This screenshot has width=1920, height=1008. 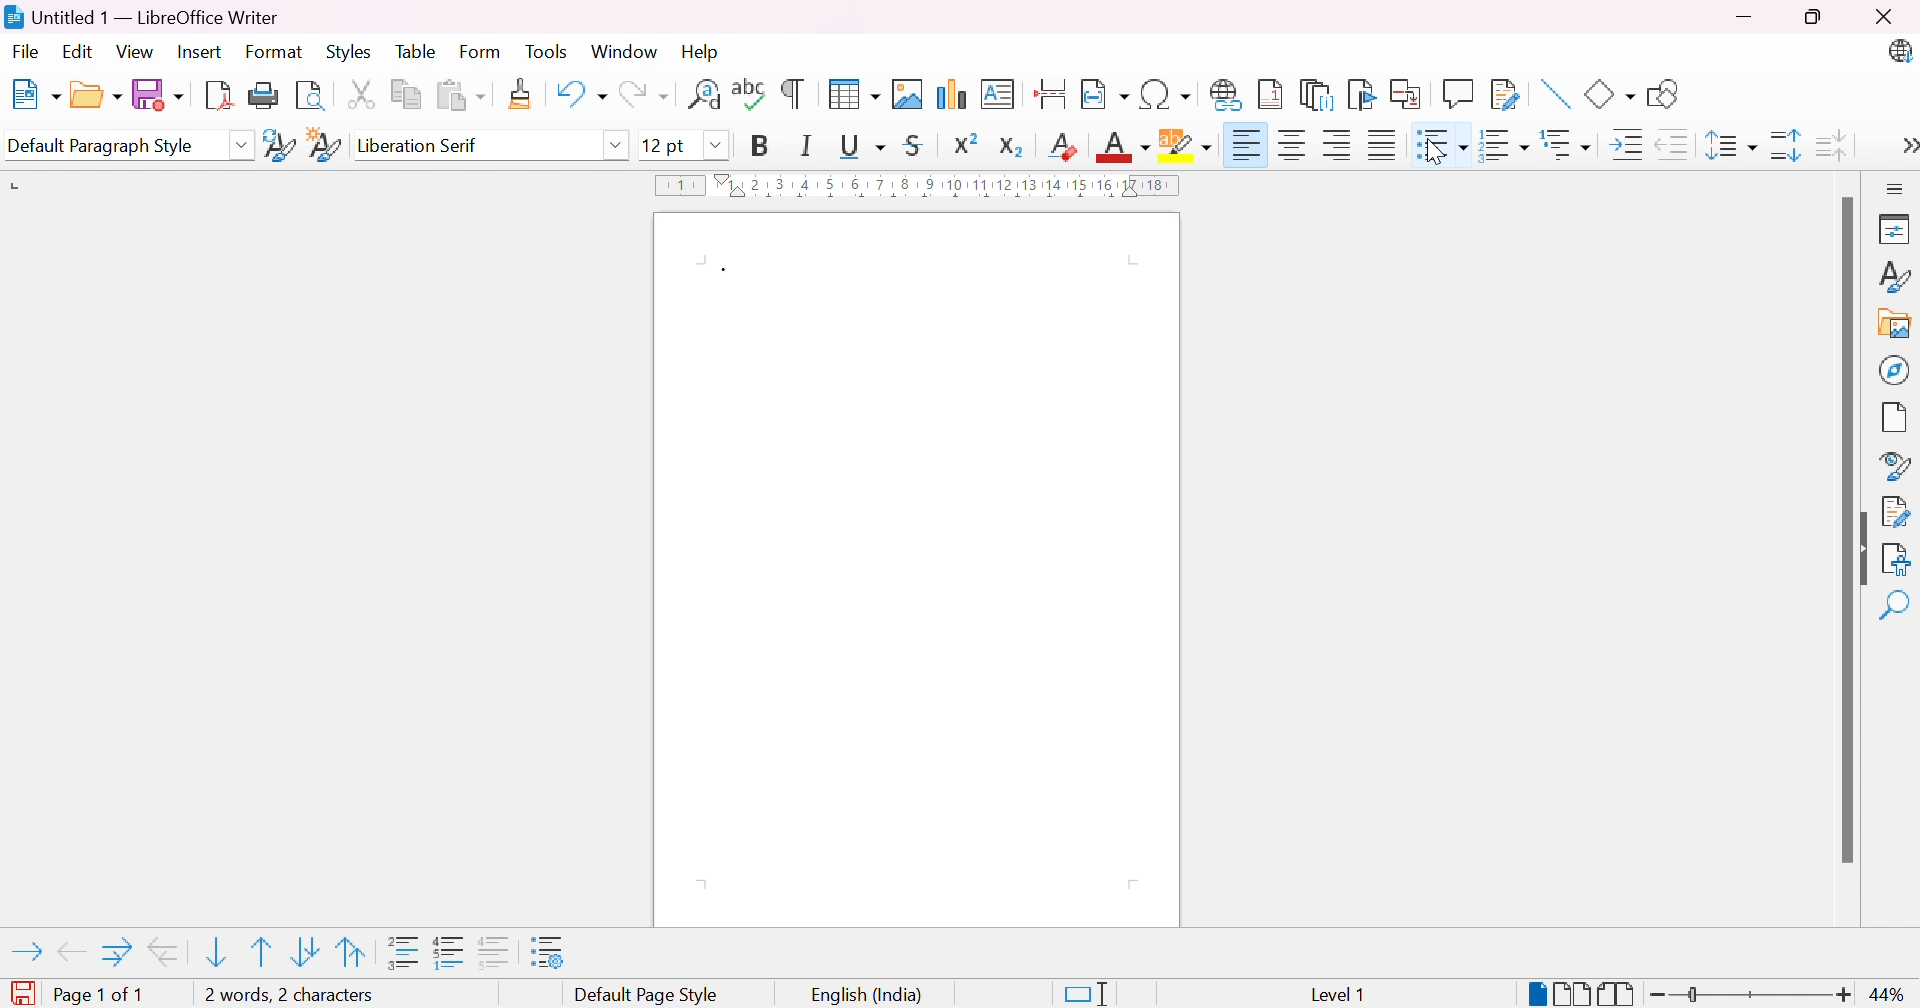 What do you see at coordinates (304, 951) in the screenshot?
I see `Move item down with subpoints` at bounding box center [304, 951].